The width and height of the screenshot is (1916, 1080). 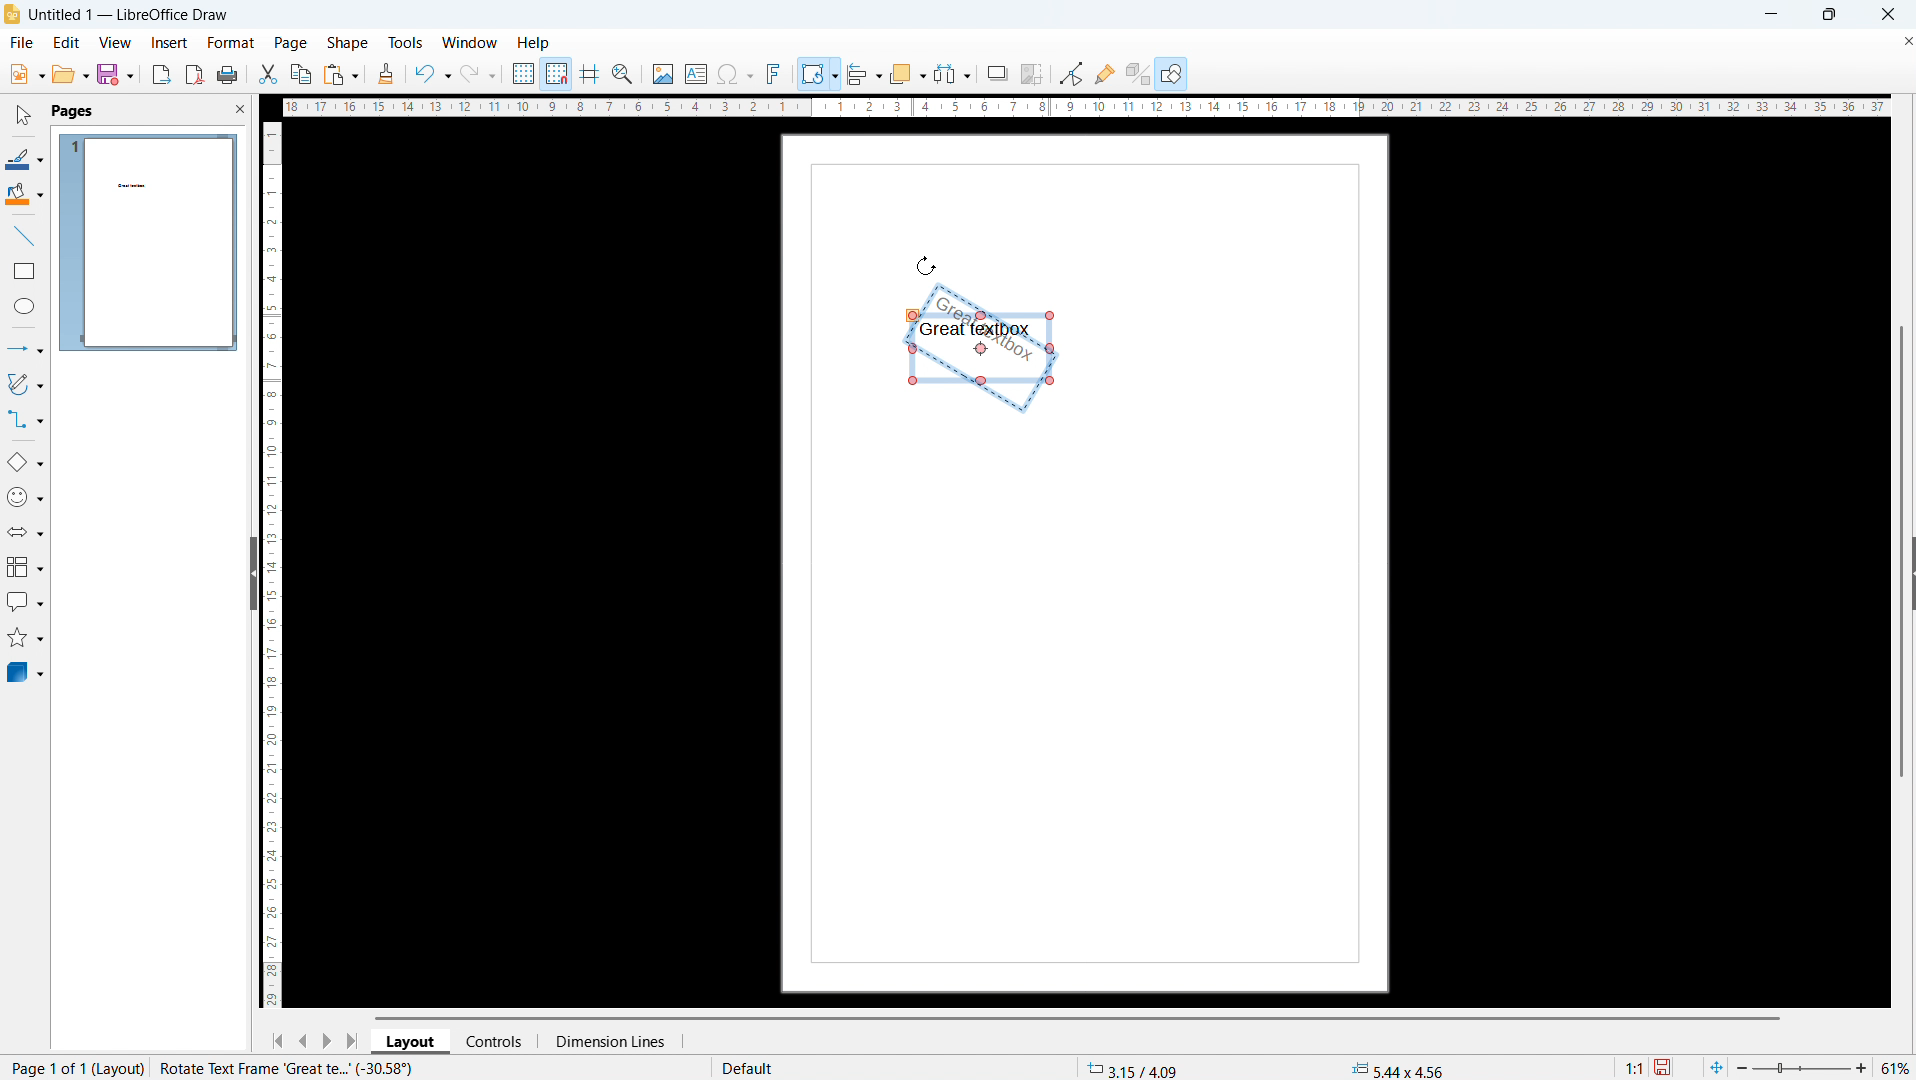 I want to click on Close document , so click(x=1904, y=40).